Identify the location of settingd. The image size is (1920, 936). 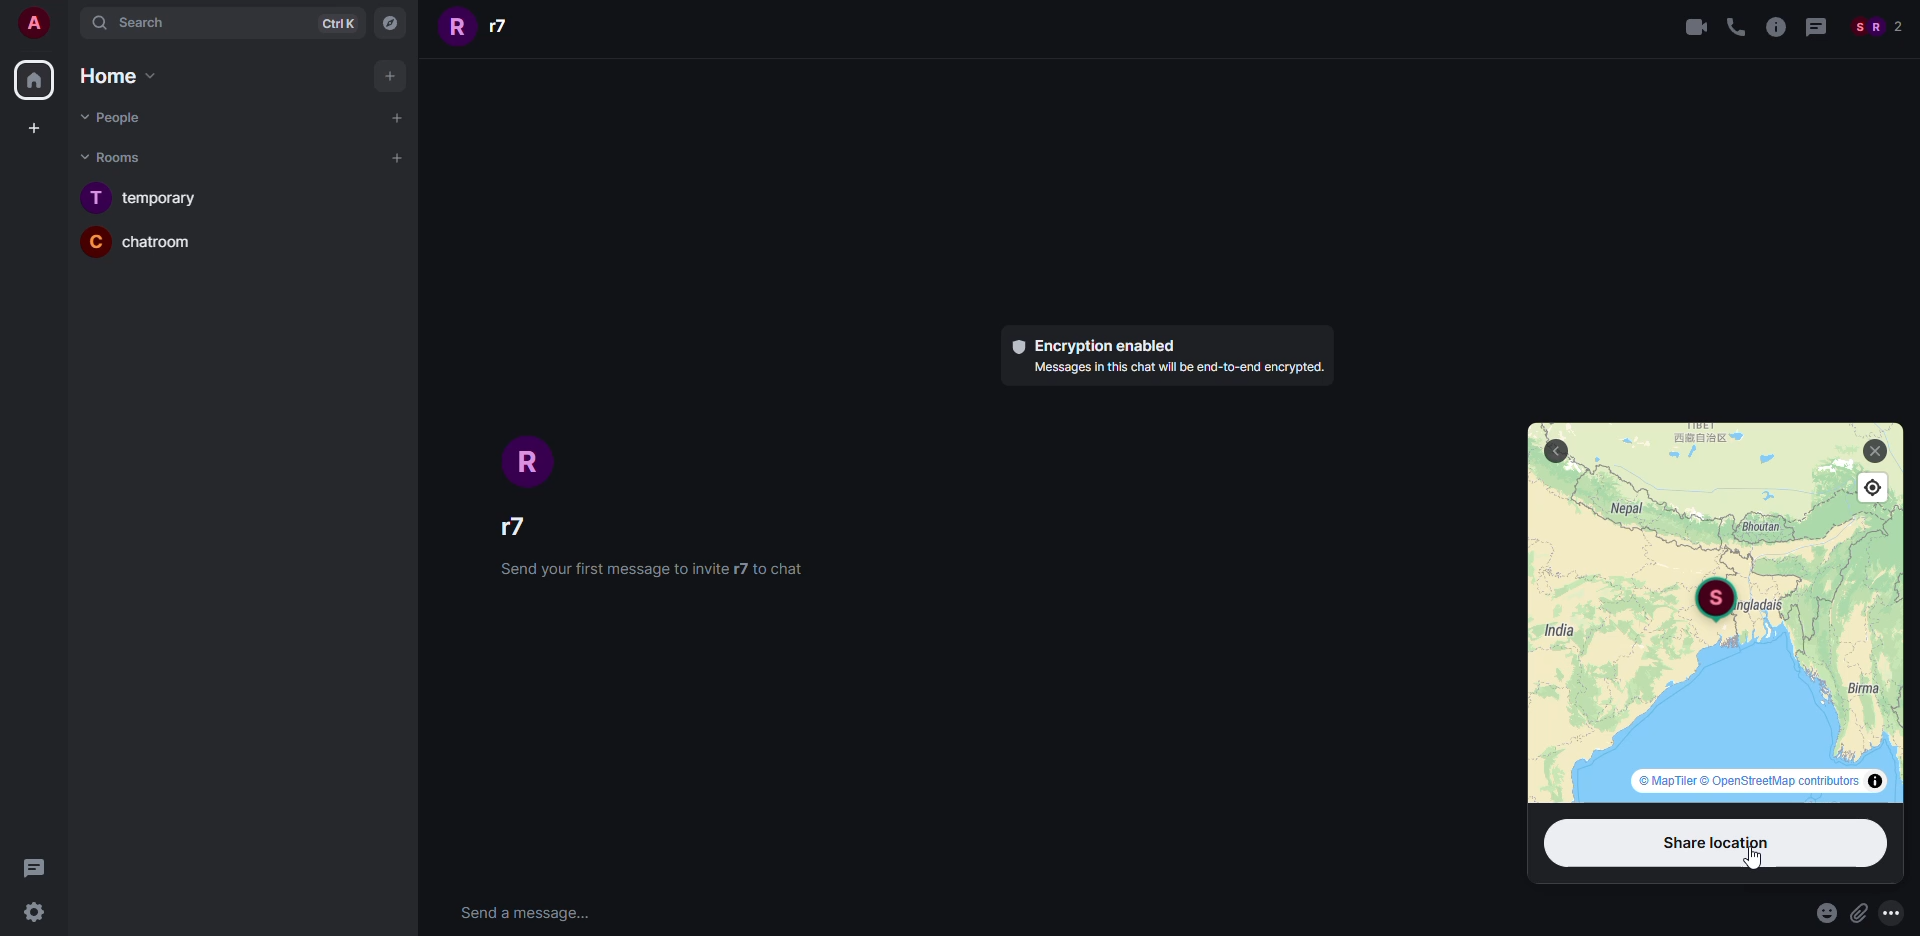
(31, 915).